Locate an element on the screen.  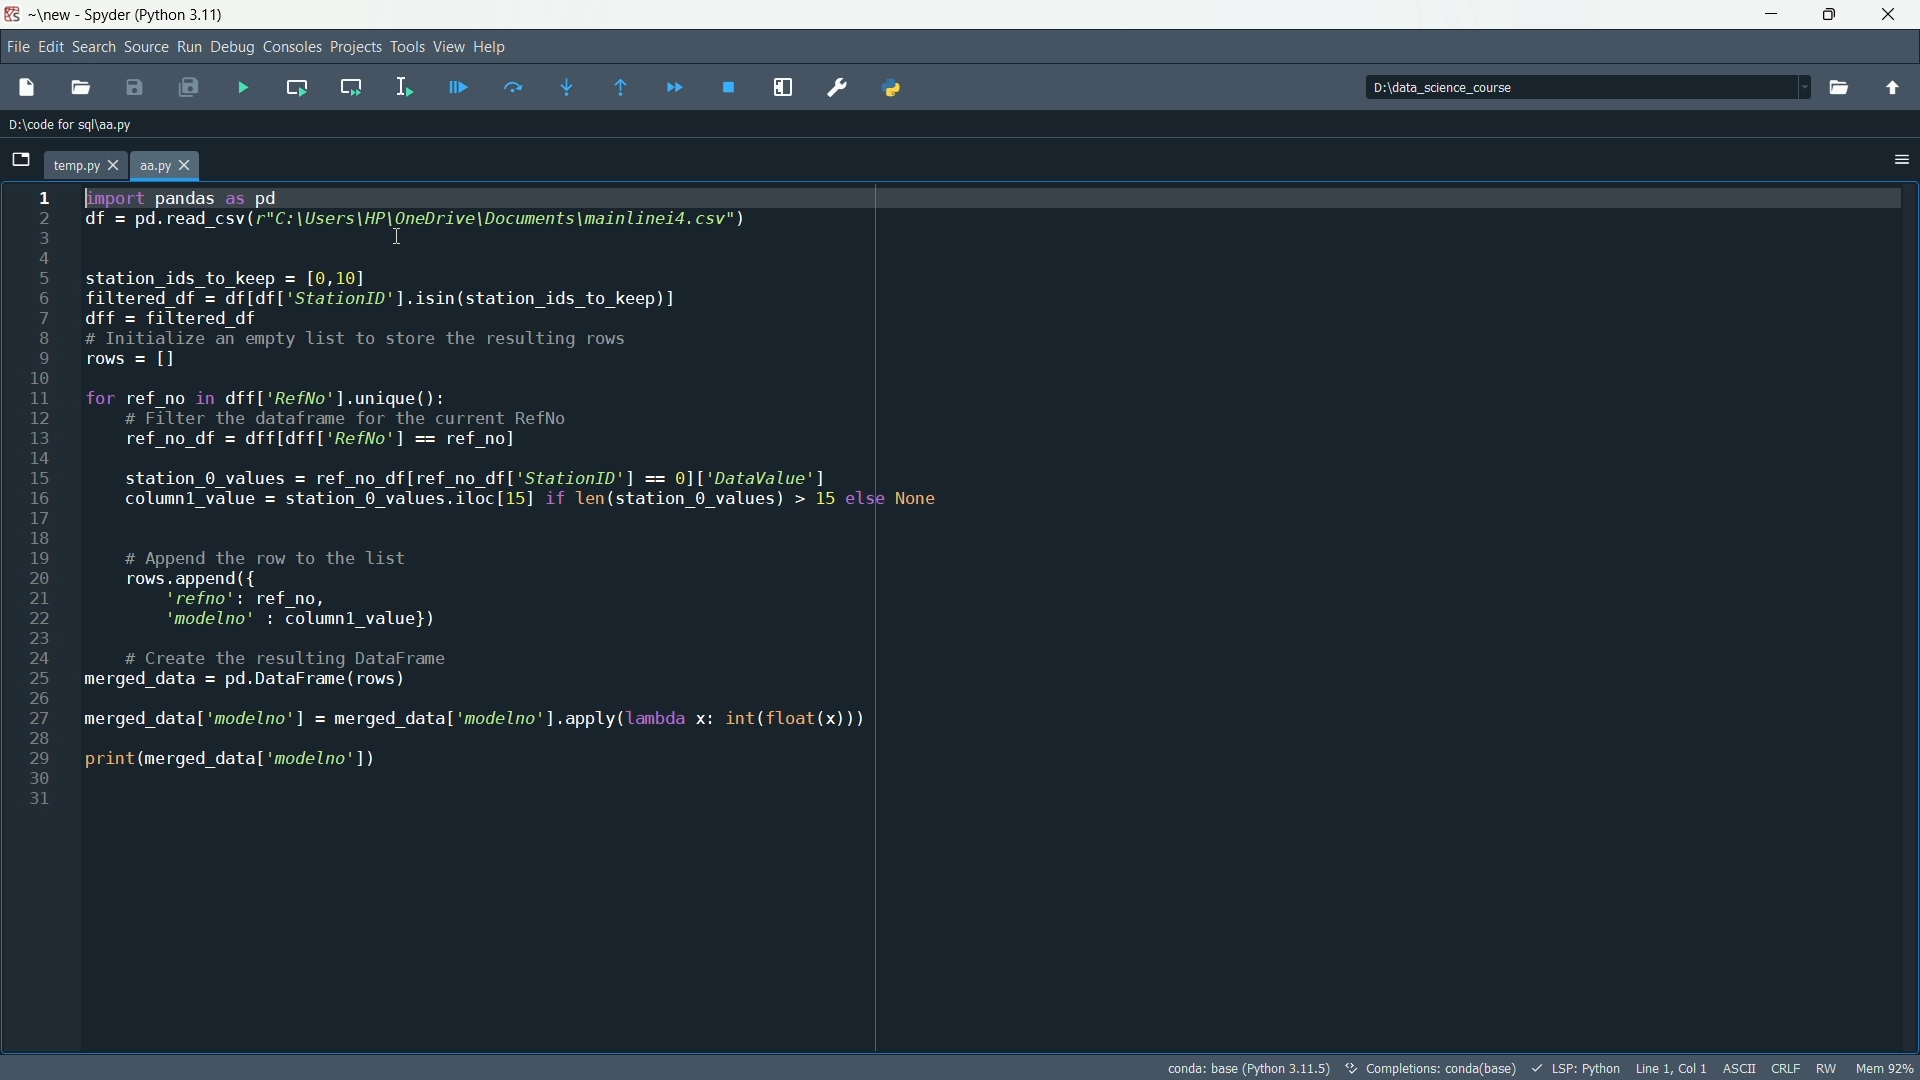
view menu is located at coordinates (449, 46).